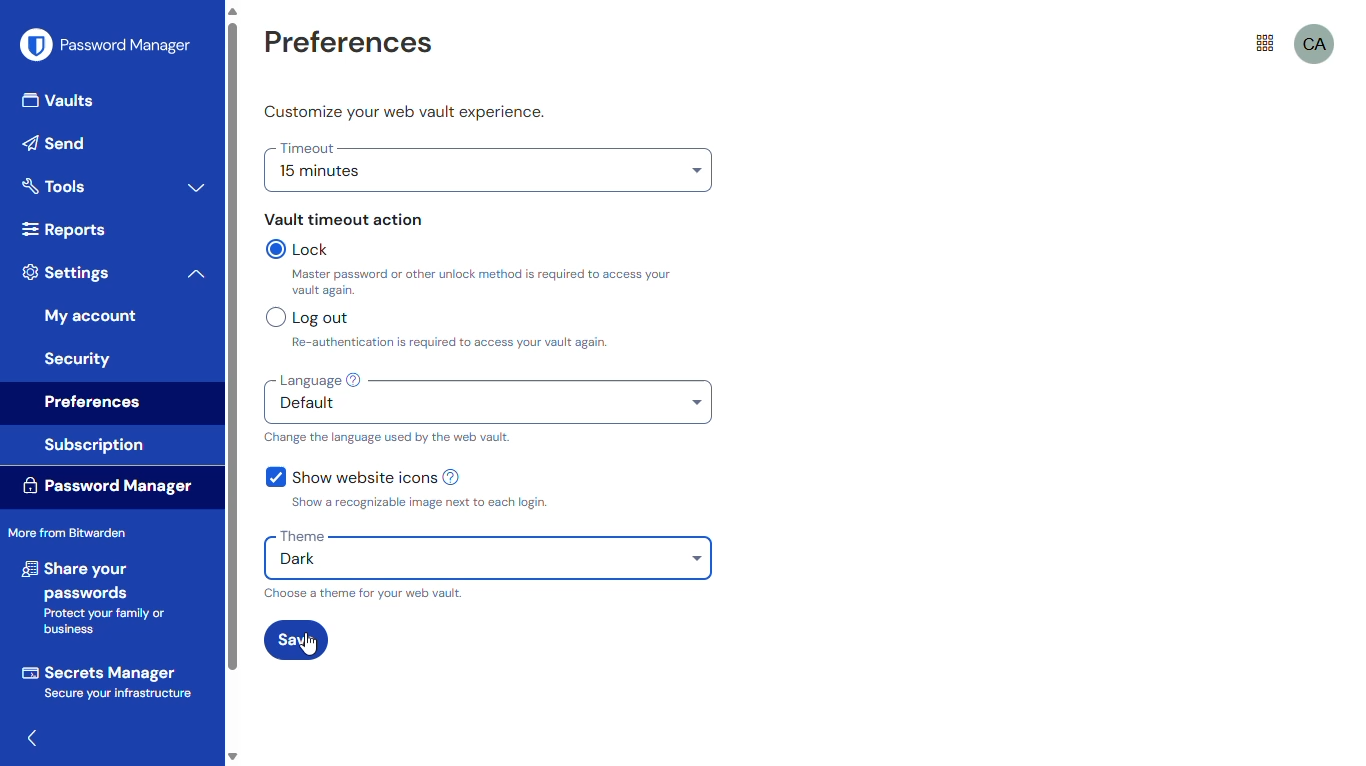 This screenshot has height=766, width=1366. Describe the element at coordinates (488, 408) in the screenshot. I see `default` at that location.